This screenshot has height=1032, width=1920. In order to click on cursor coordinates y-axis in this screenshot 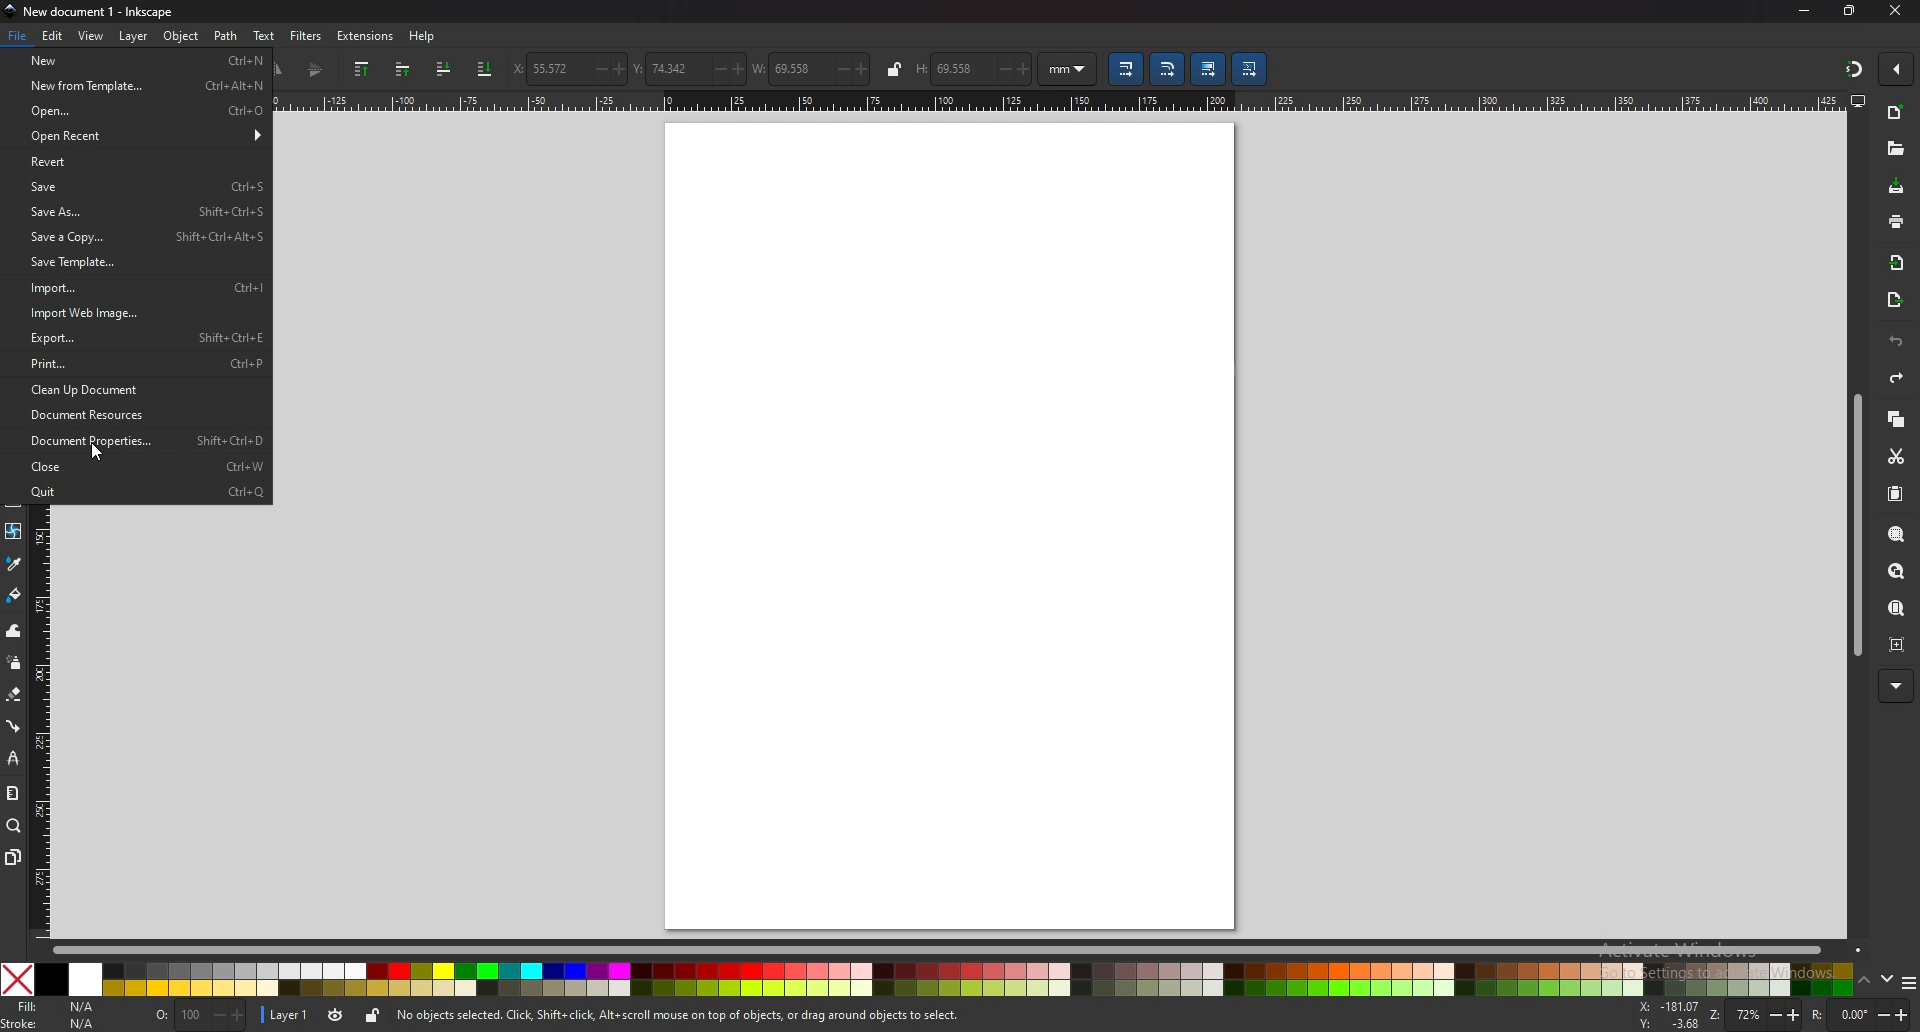, I will do `click(1667, 1025)`.